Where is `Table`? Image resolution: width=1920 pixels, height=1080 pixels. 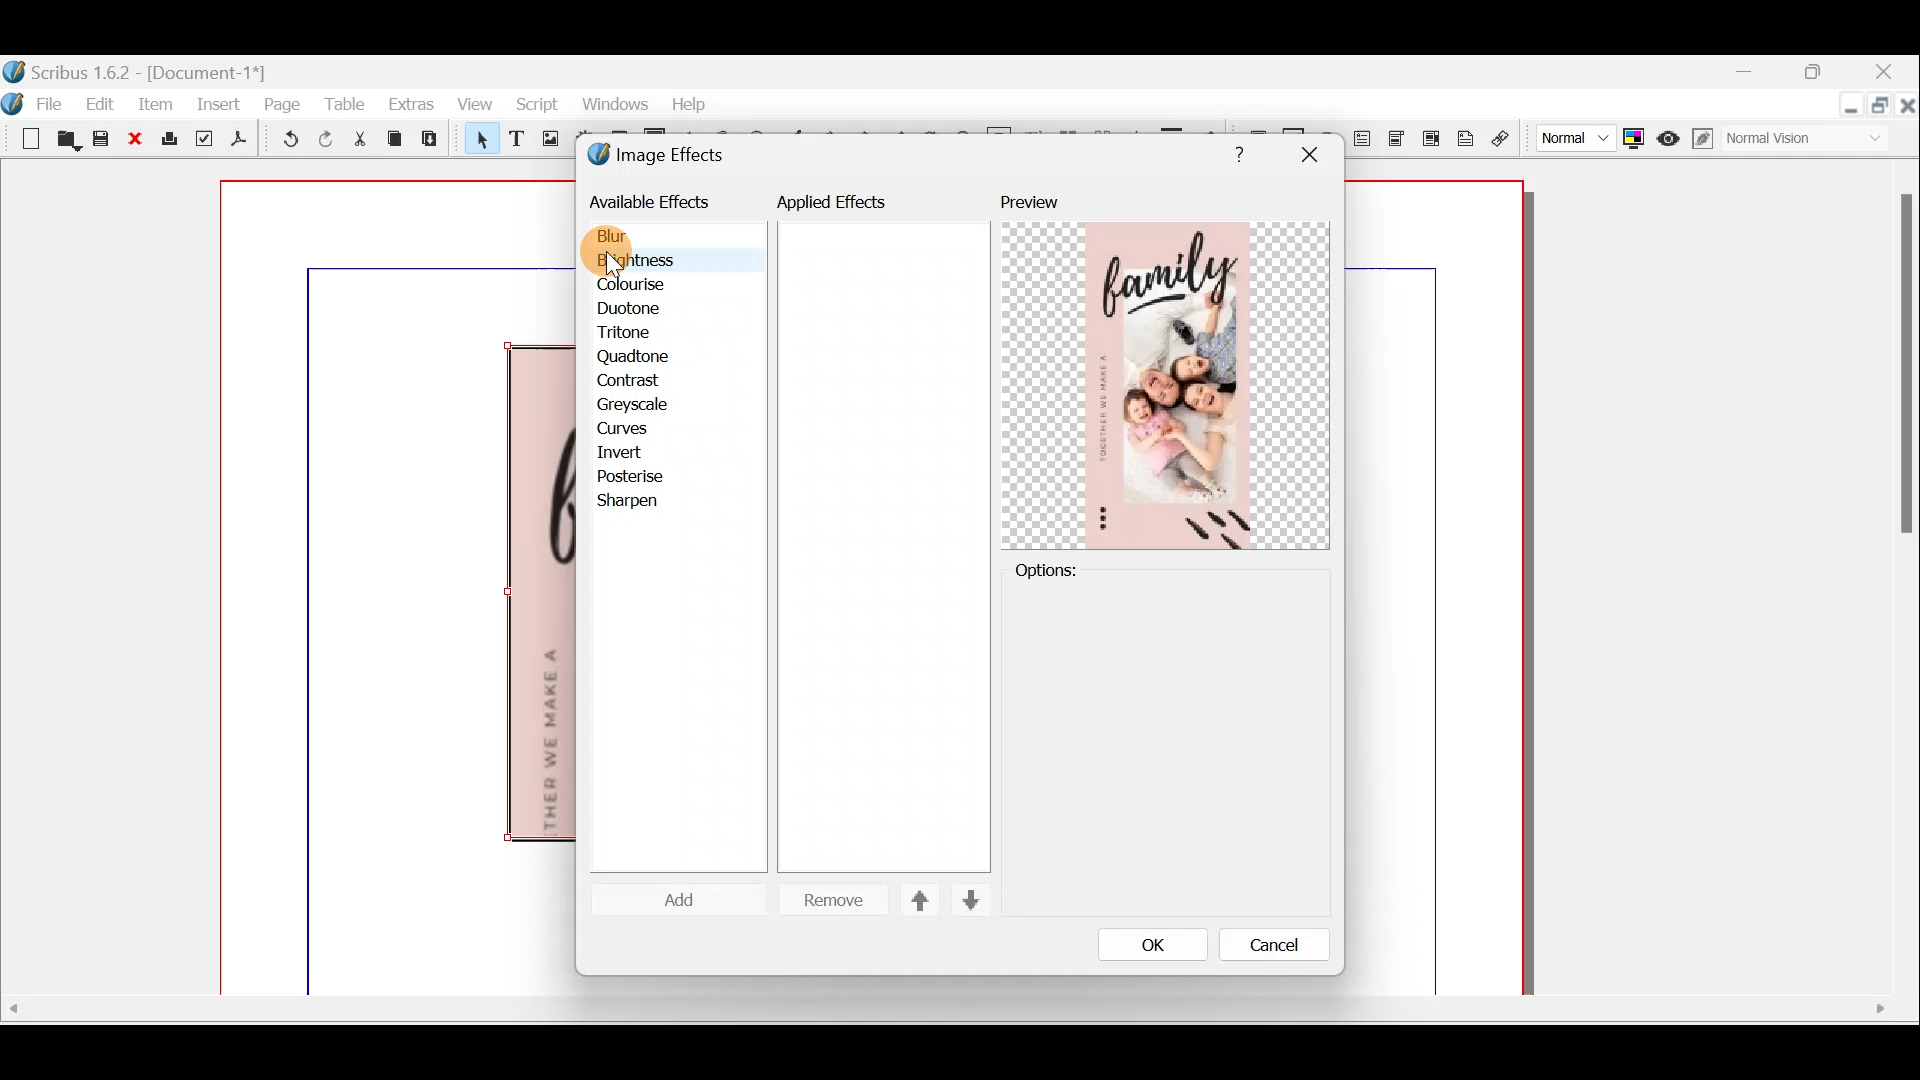 Table is located at coordinates (344, 103).